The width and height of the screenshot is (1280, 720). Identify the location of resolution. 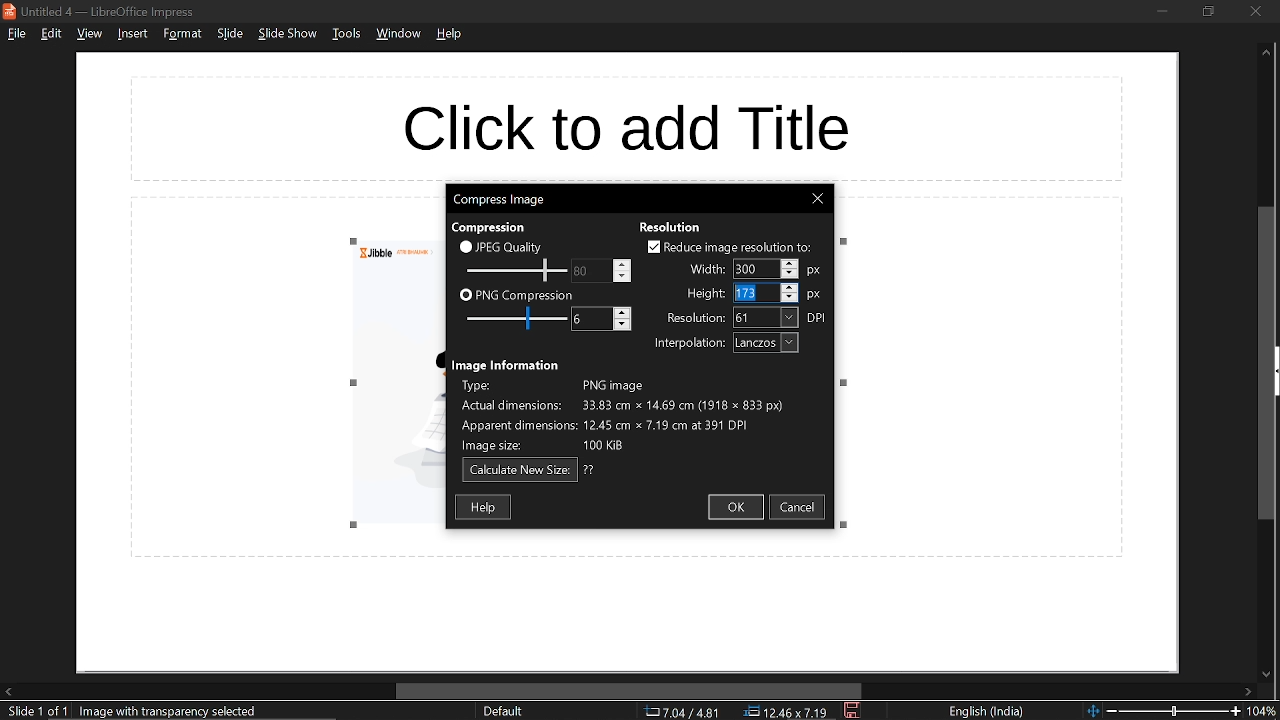
(766, 318).